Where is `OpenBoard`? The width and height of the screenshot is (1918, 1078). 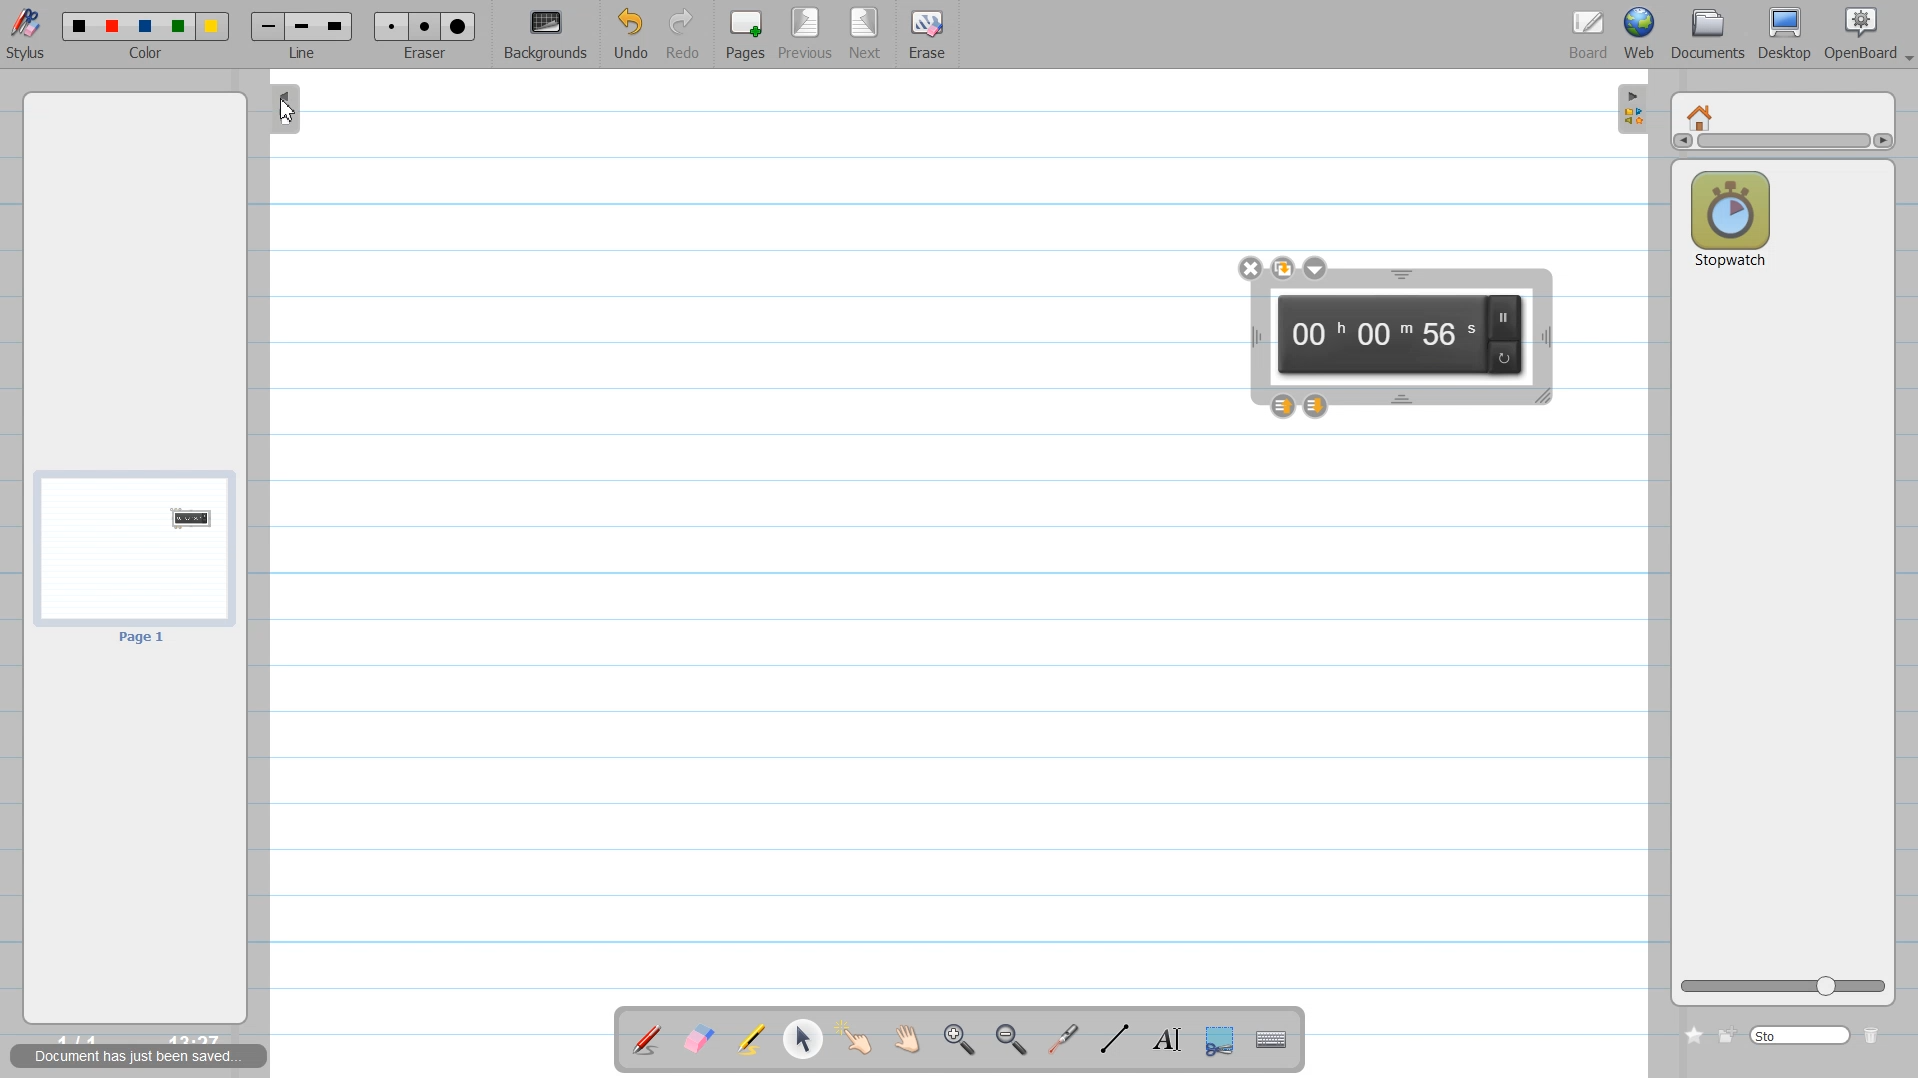
OpenBoard is located at coordinates (1857, 34).